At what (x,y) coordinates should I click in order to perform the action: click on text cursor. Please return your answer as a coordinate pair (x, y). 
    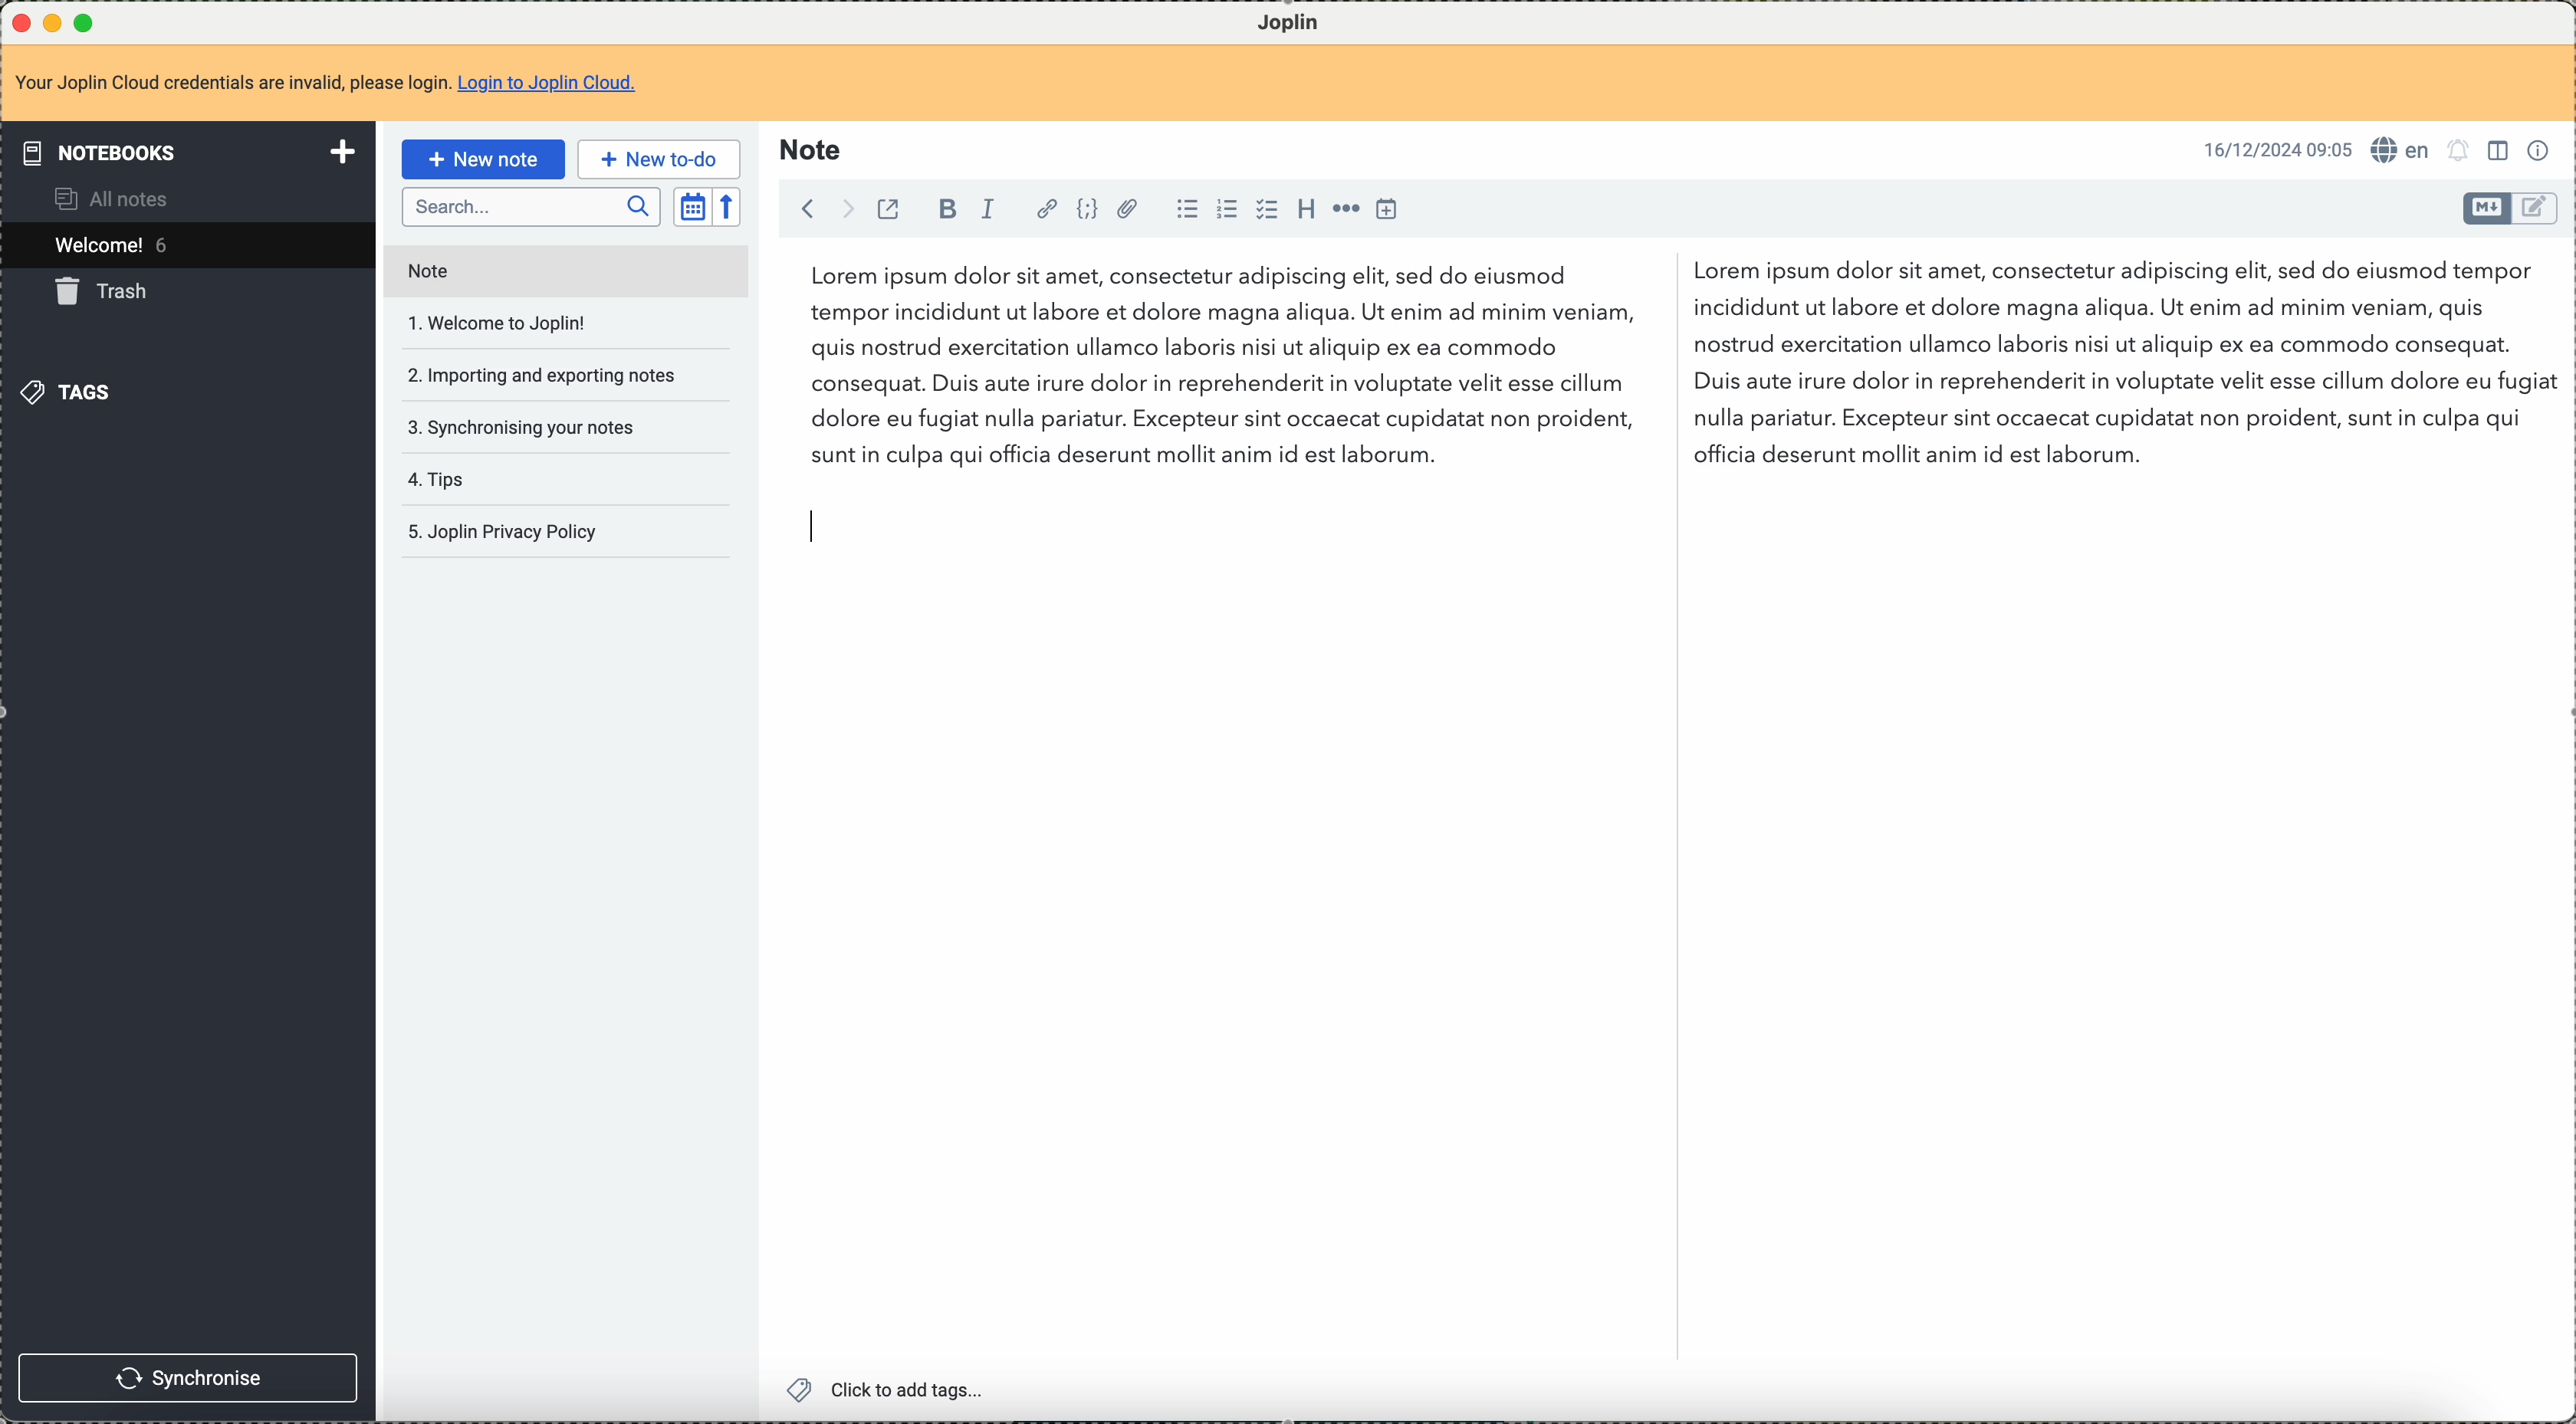
    Looking at the image, I should click on (806, 528).